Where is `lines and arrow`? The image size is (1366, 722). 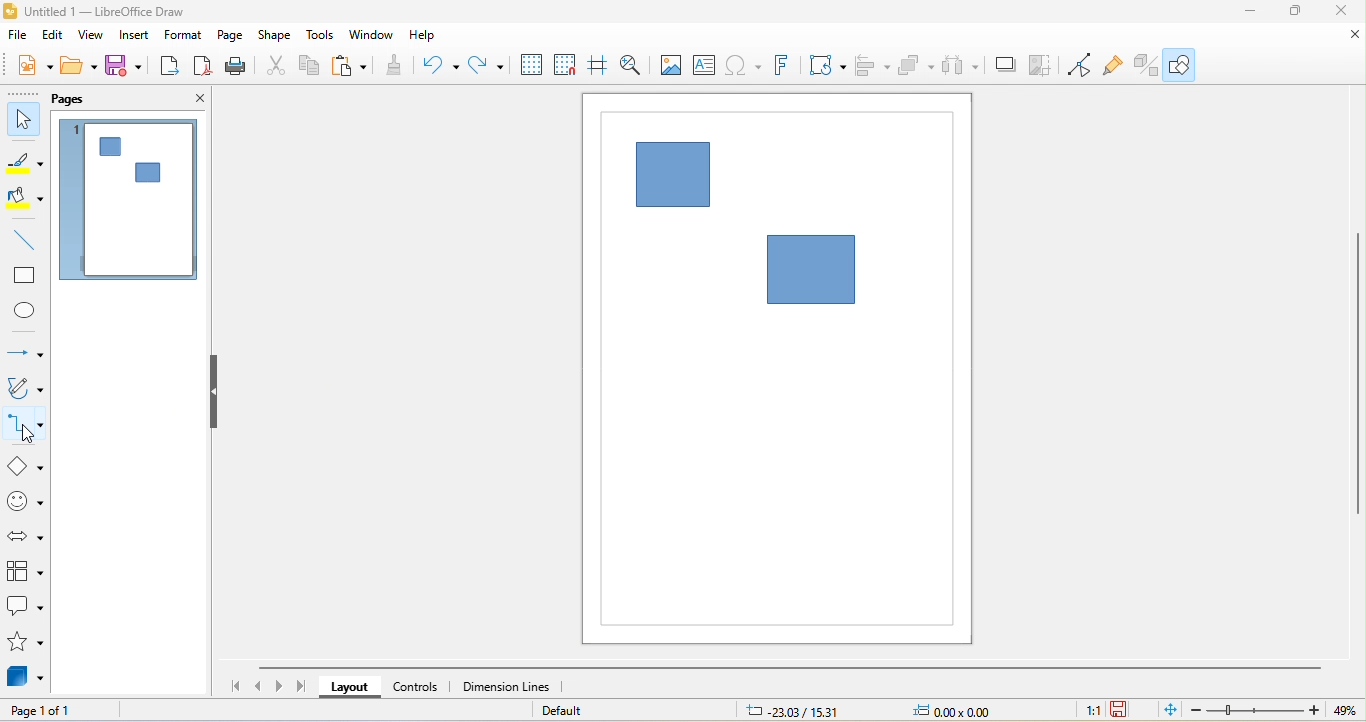 lines and arrow is located at coordinates (24, 352).